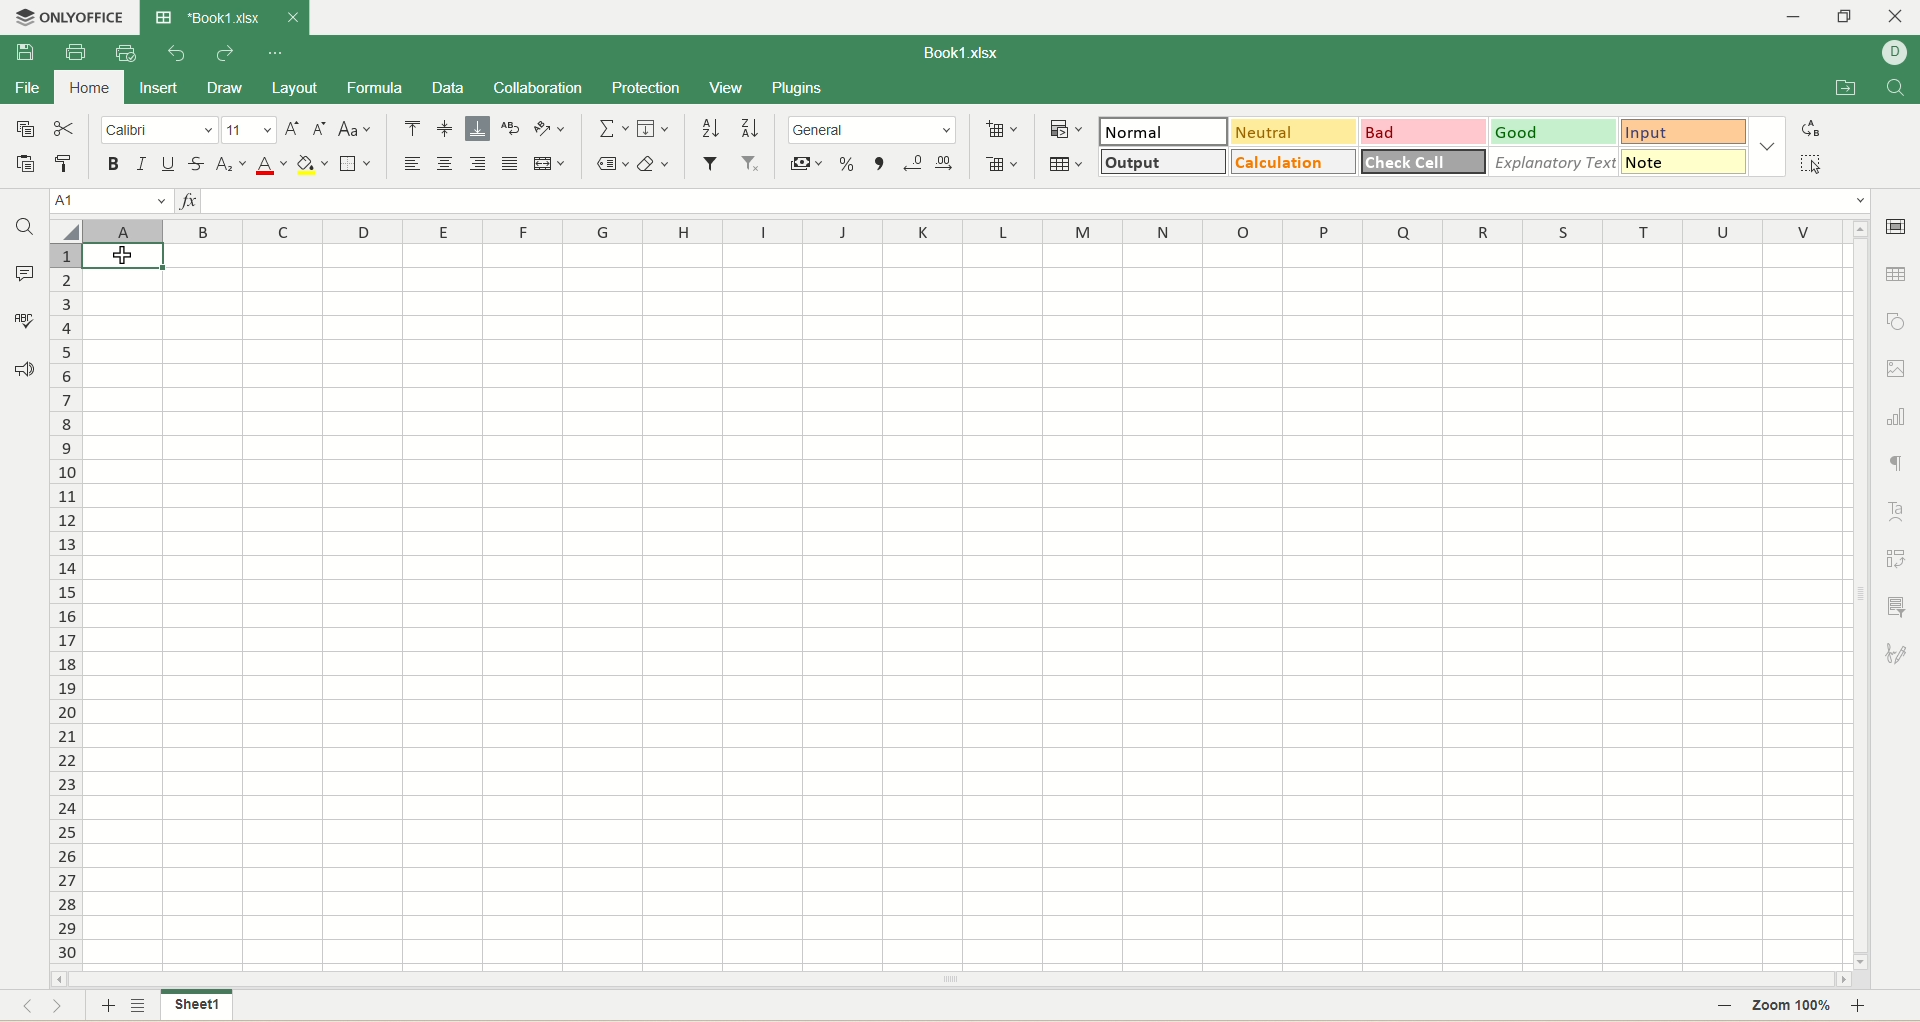 The image size is (1920, 1022). What do you see at coordinates (67, 229) in the screenshot?
I see `select all` at bounding box center [67, 229].